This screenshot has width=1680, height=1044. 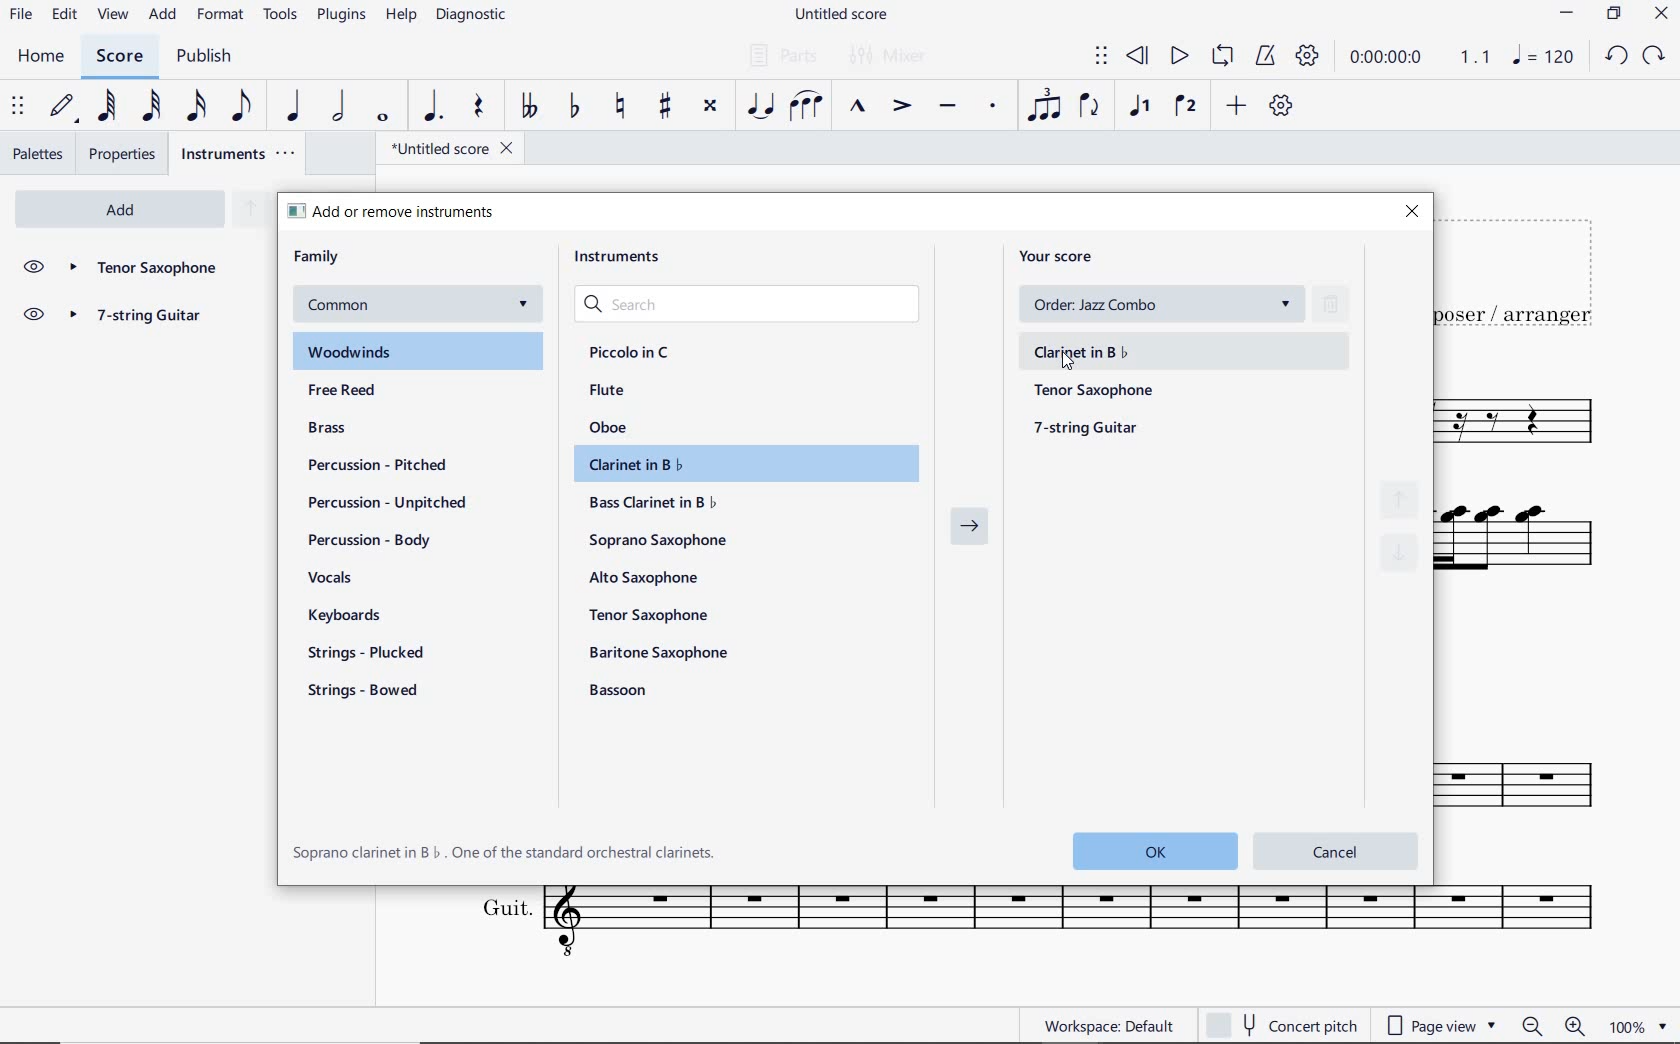 What do you see at coordinates (1555, 1026) in the screenshot?
I see `ZOOM OUT OR ZOOM IN` at bounding box center [1555, 1026].